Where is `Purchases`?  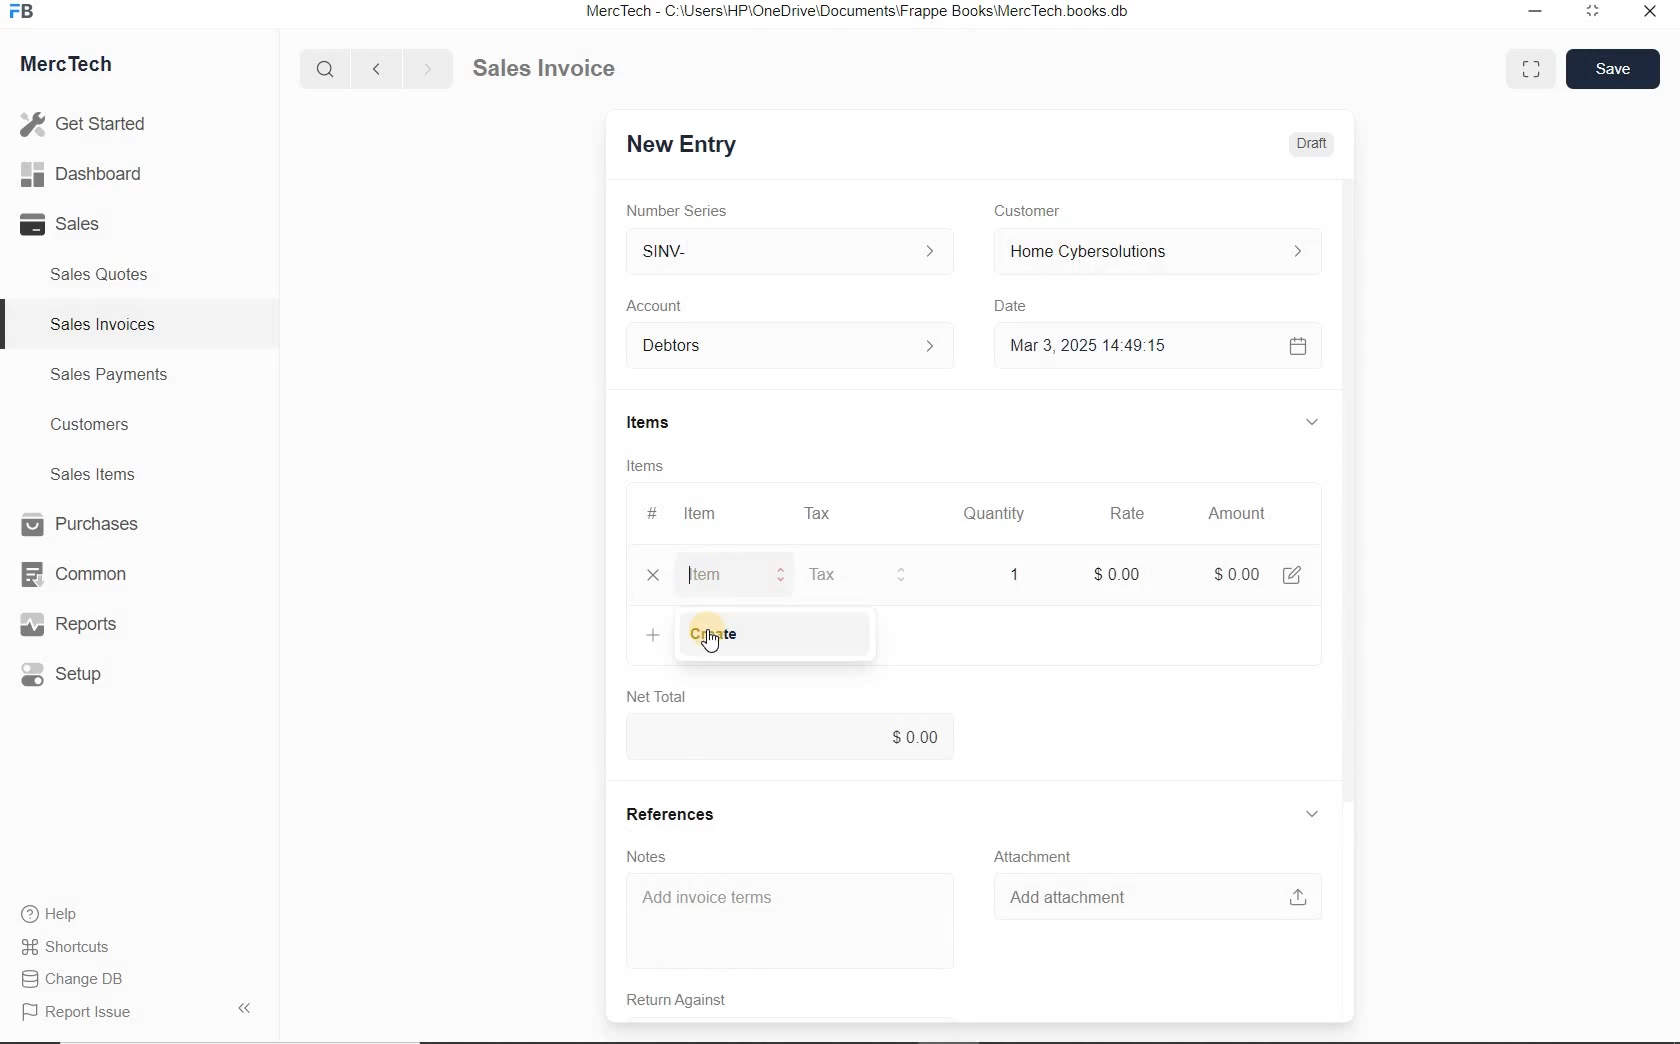 Purchases is located at coordinates (83, 526).